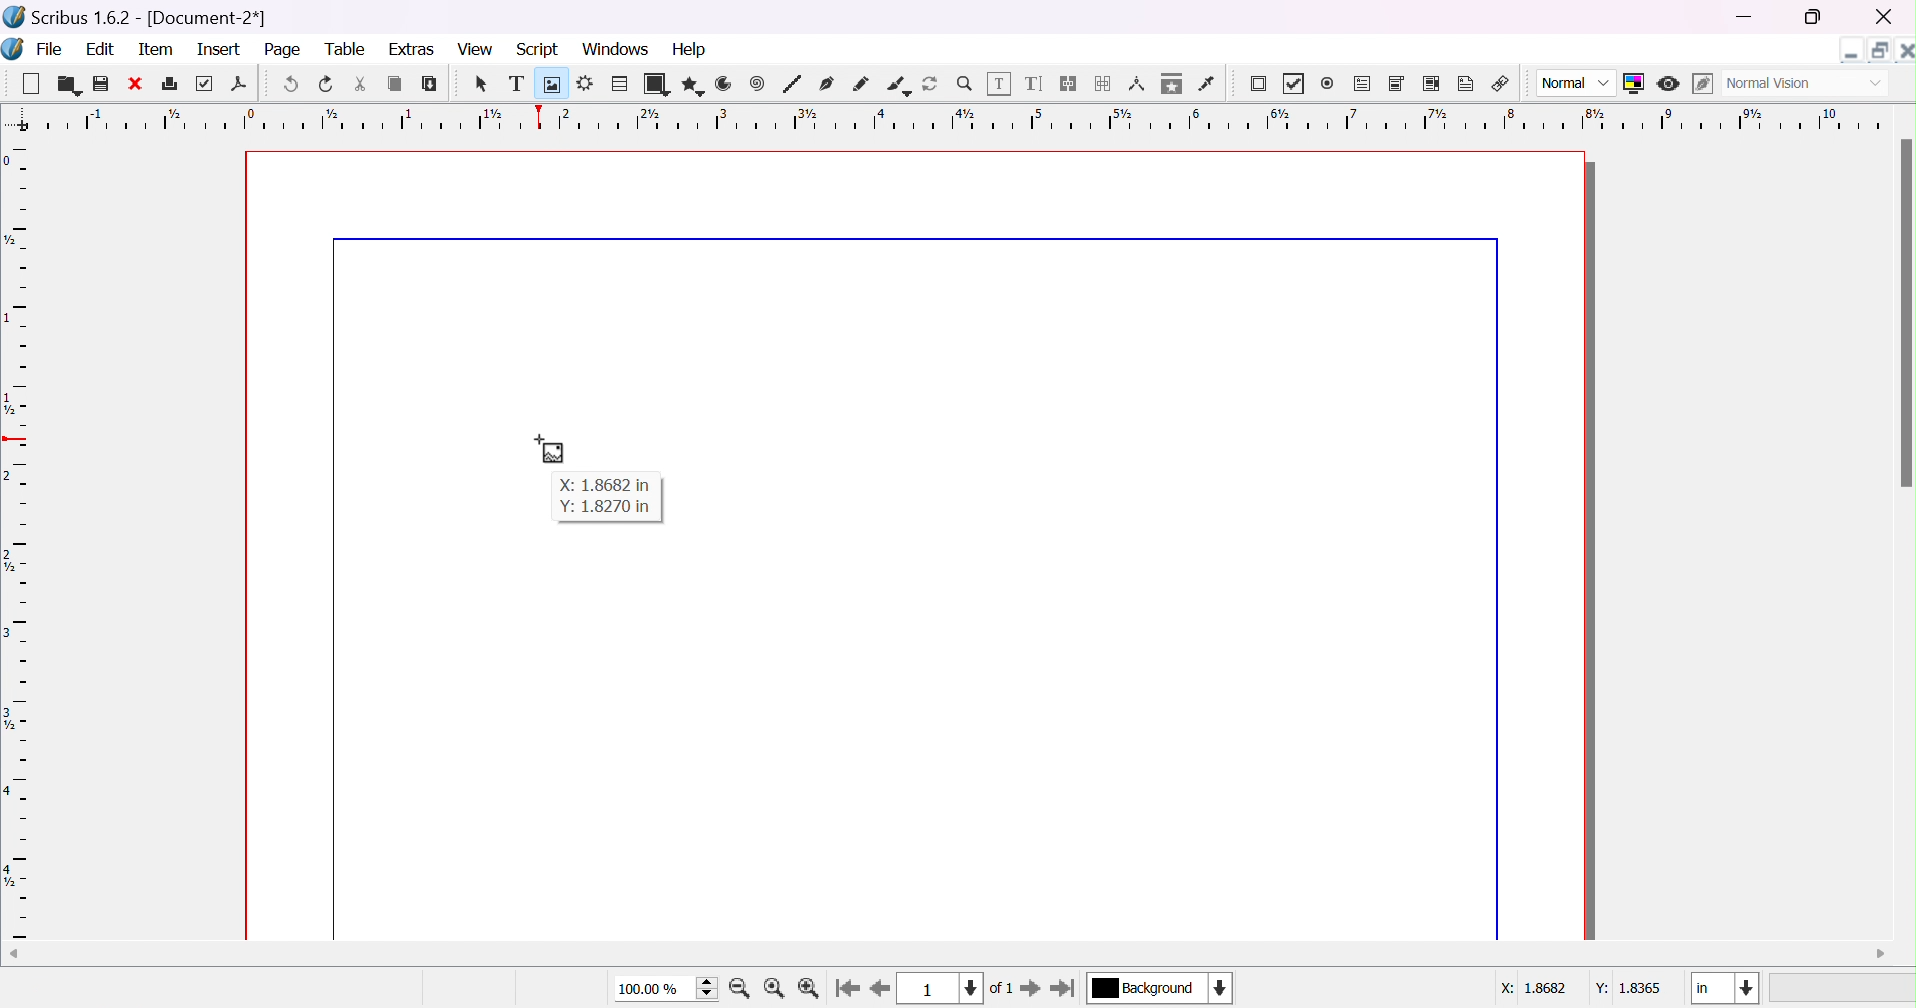 The height and width of the screenshot is (1008, 1916). What do you see at coordinates (1210, 84) in the screenshot?
I see `eye dropper` at bounding box center [1210, 84].